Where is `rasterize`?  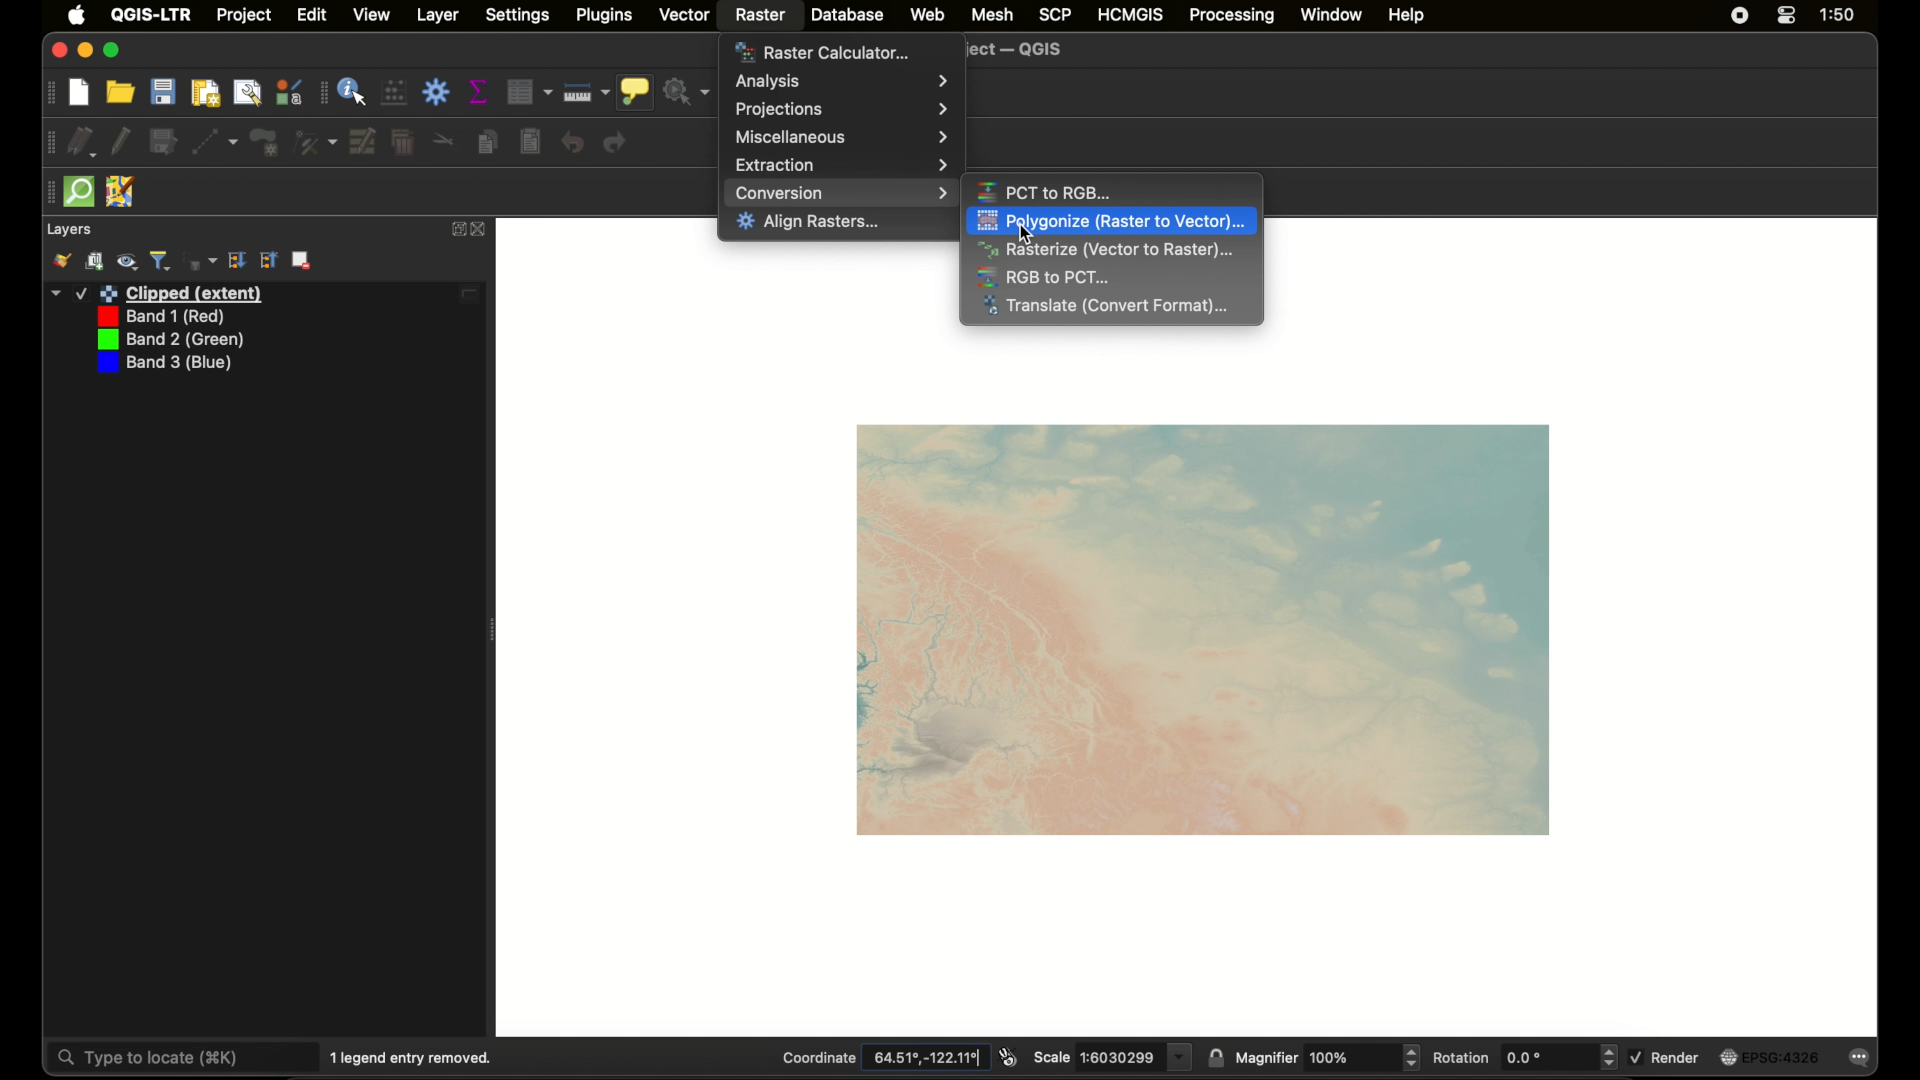
rasterize is located at coordinates (1111, 250).